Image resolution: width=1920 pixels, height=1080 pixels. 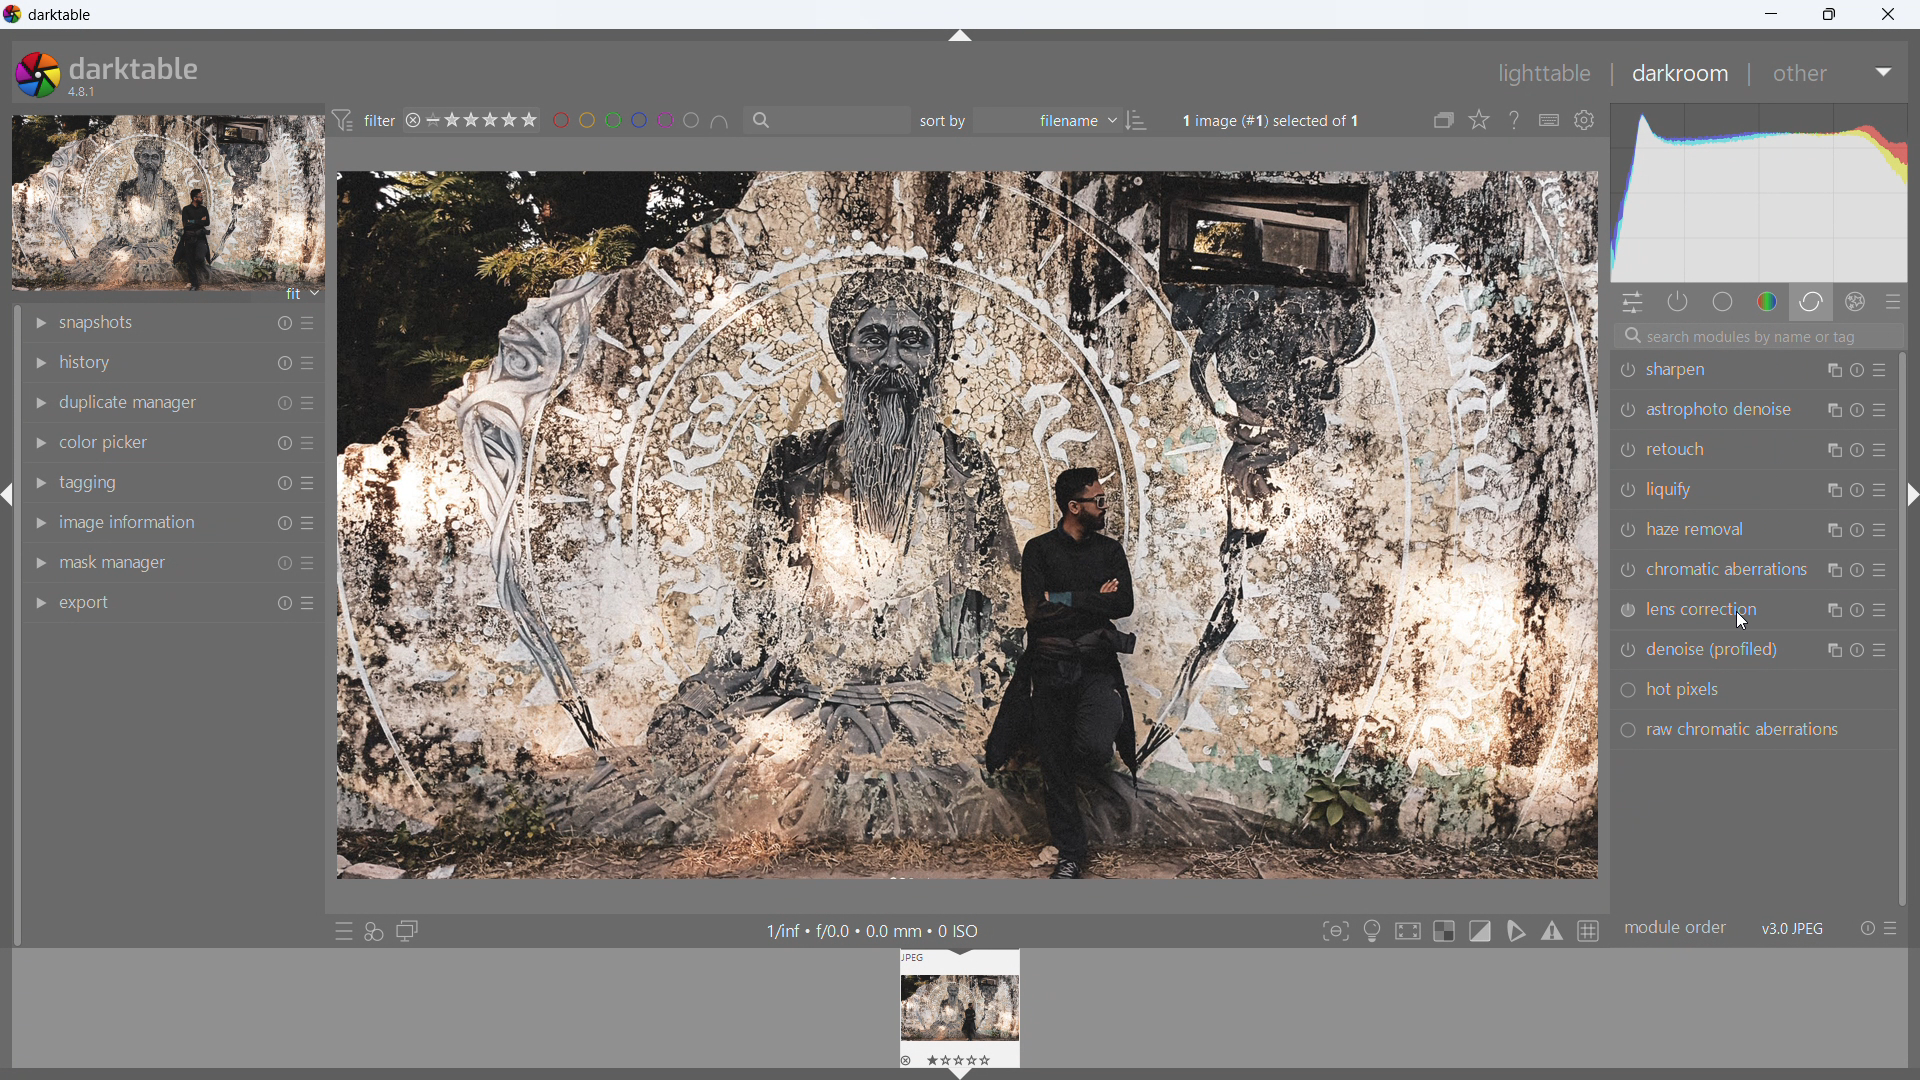 What do you see at coordinates (1828, 453) in the screenshot?
I see `multiple instance action` at bounding box center [1828, 453].